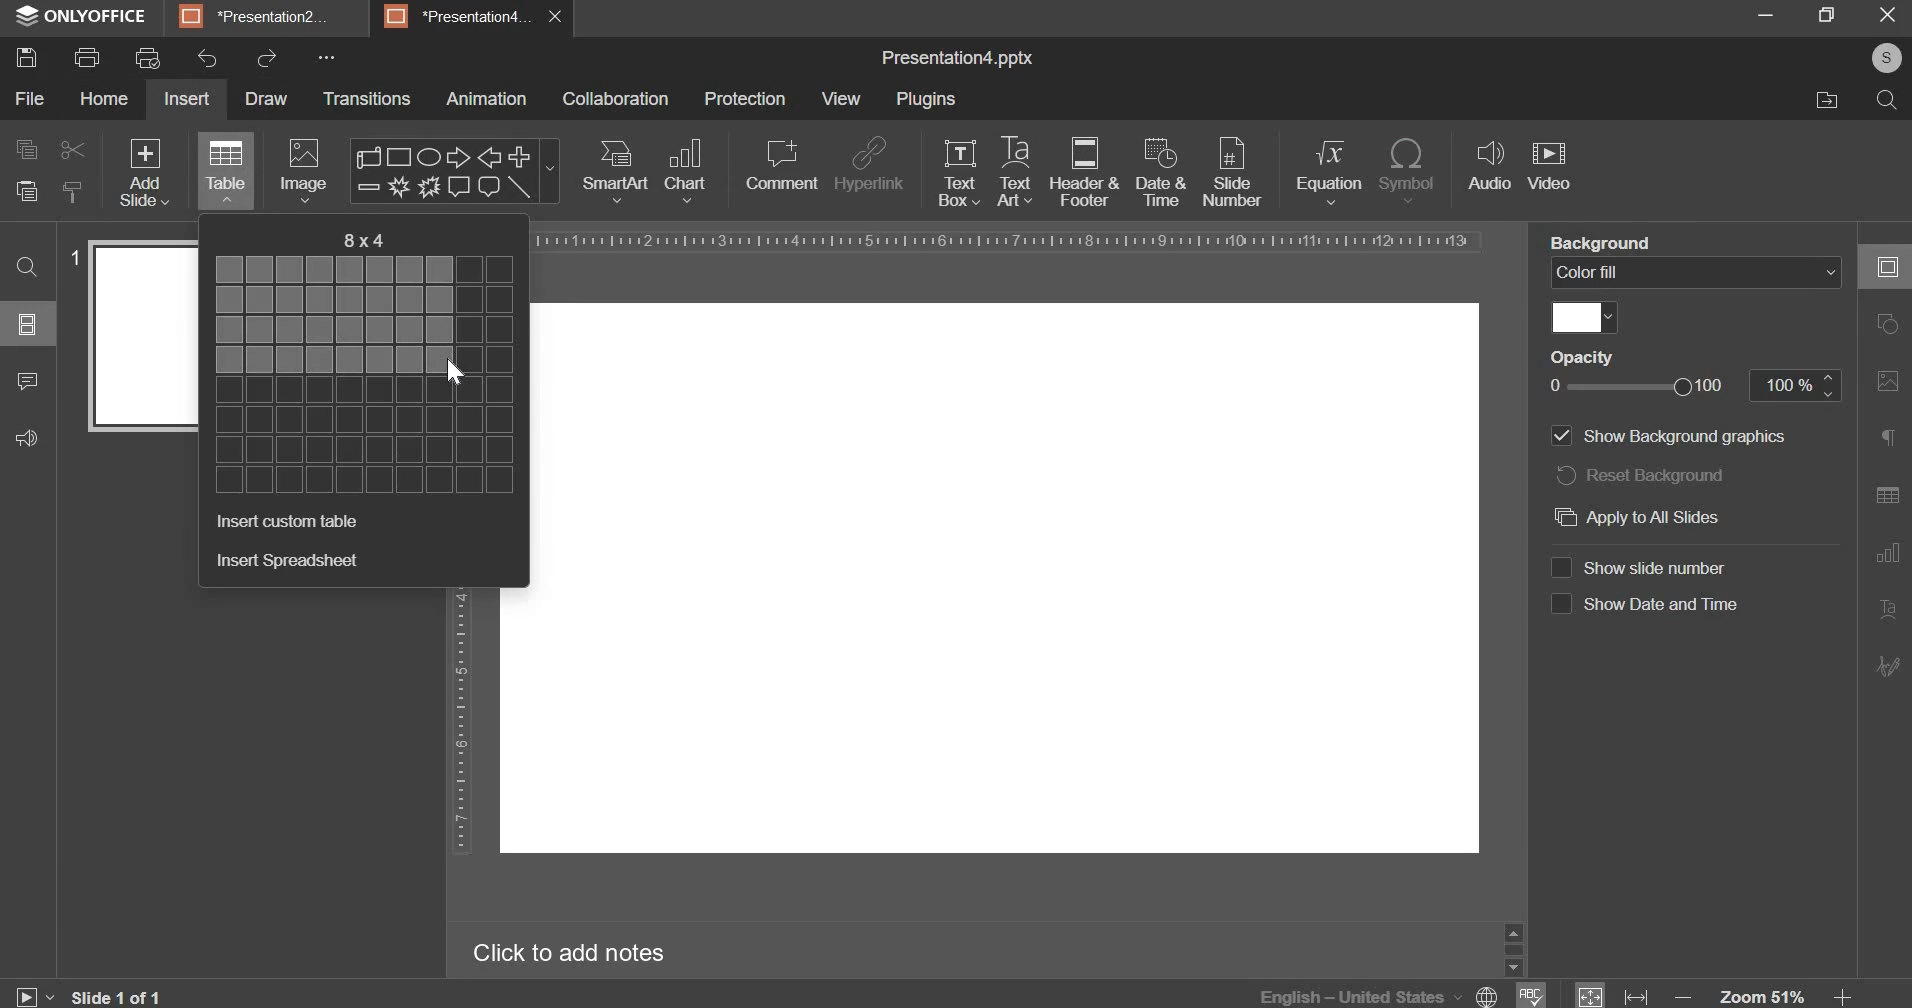 Image resolution: width=1912 pixels, height=1008 pixels. Describe the element at coordinates (455, 373) in the screenshot. I see `cursor` at that location.